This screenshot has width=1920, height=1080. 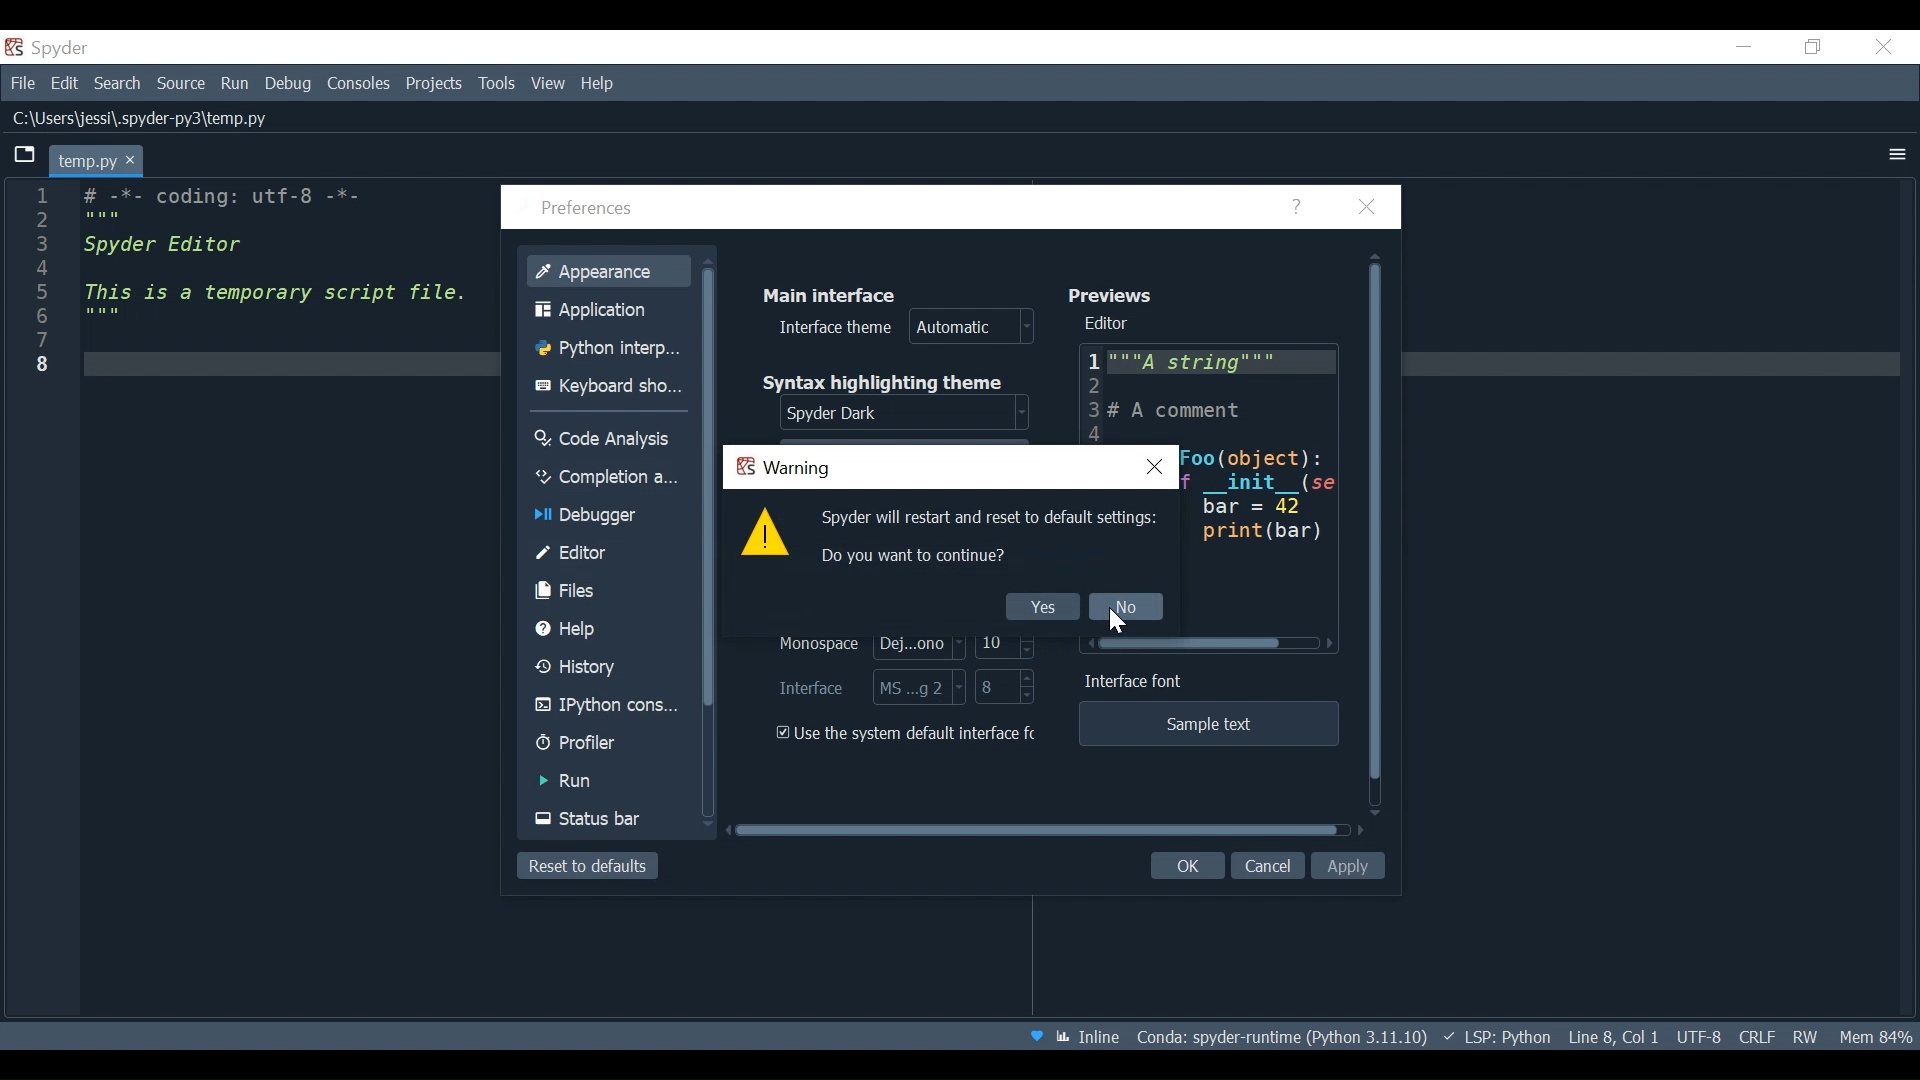 I want to click on No, so click(x=1125, y=608).